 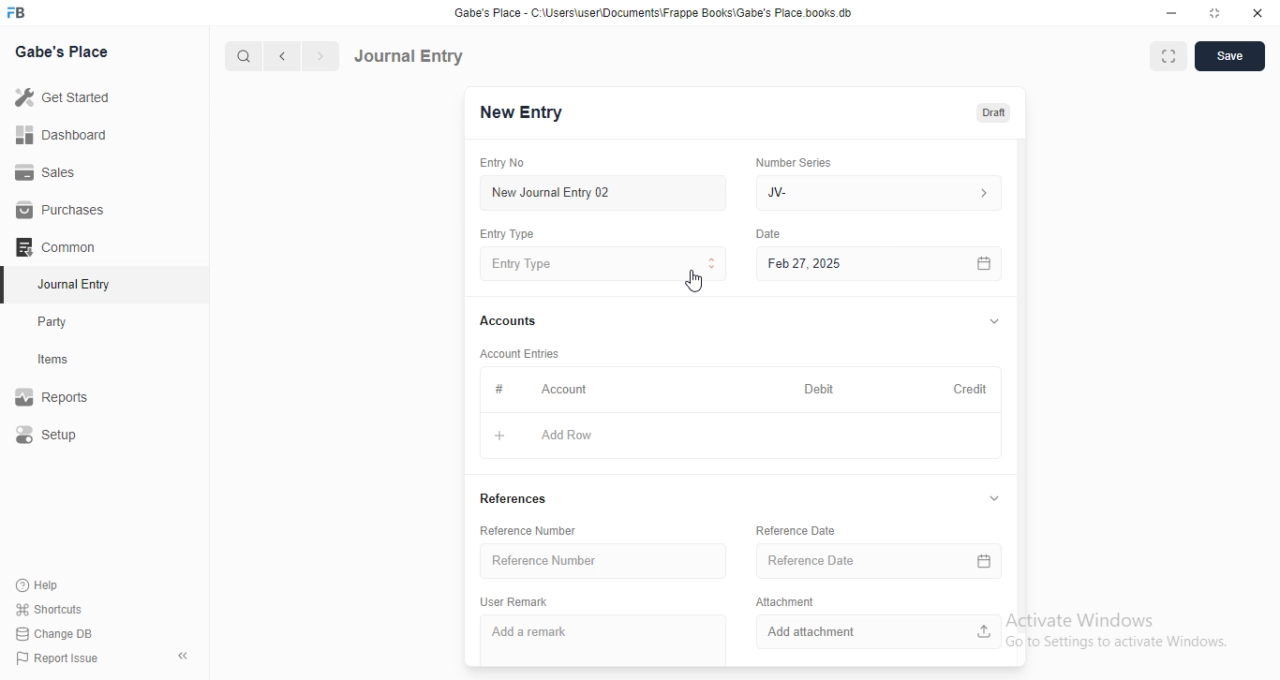 What do you see at coordinates (1167, 57) in the screenshot?
I see `Full width toggle` at bounding box center [1167, 57].